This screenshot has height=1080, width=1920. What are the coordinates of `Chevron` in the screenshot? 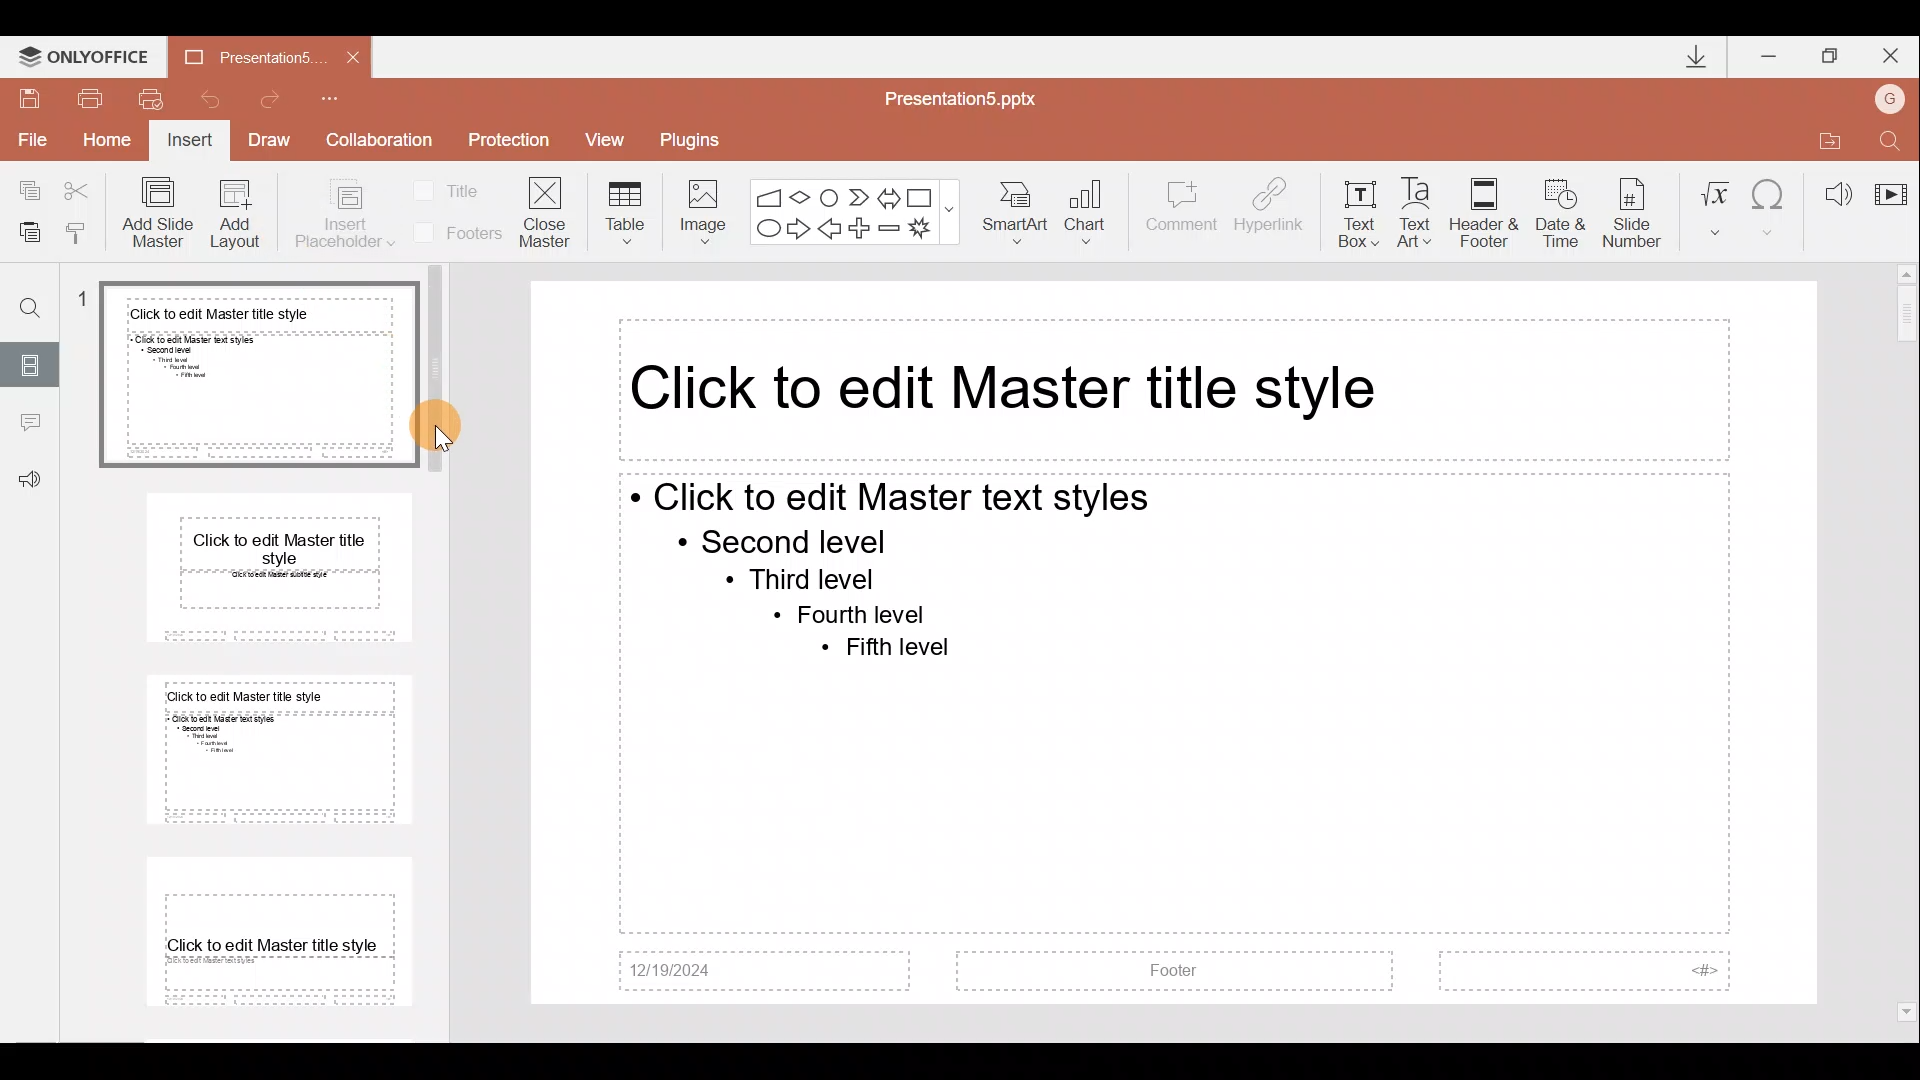 It's located at (856, 195).